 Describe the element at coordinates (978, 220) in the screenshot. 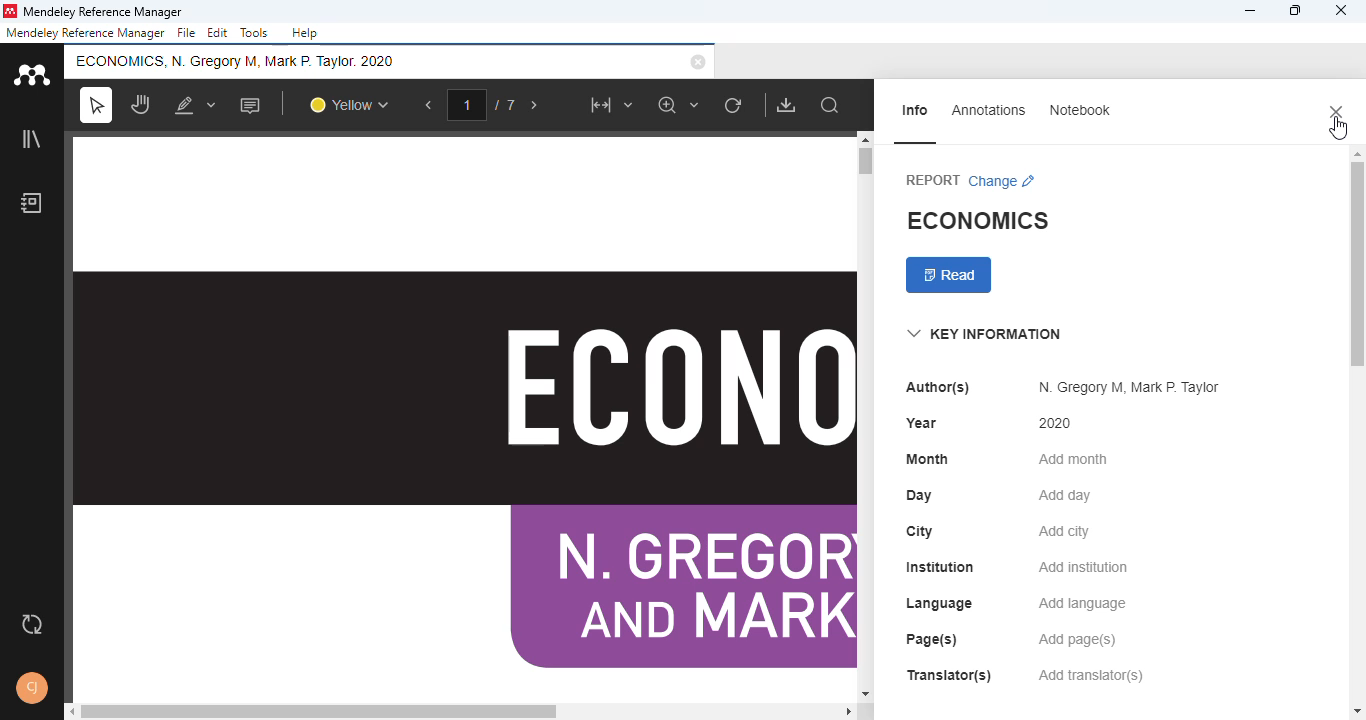

I see `ECONOMICS` at that location.